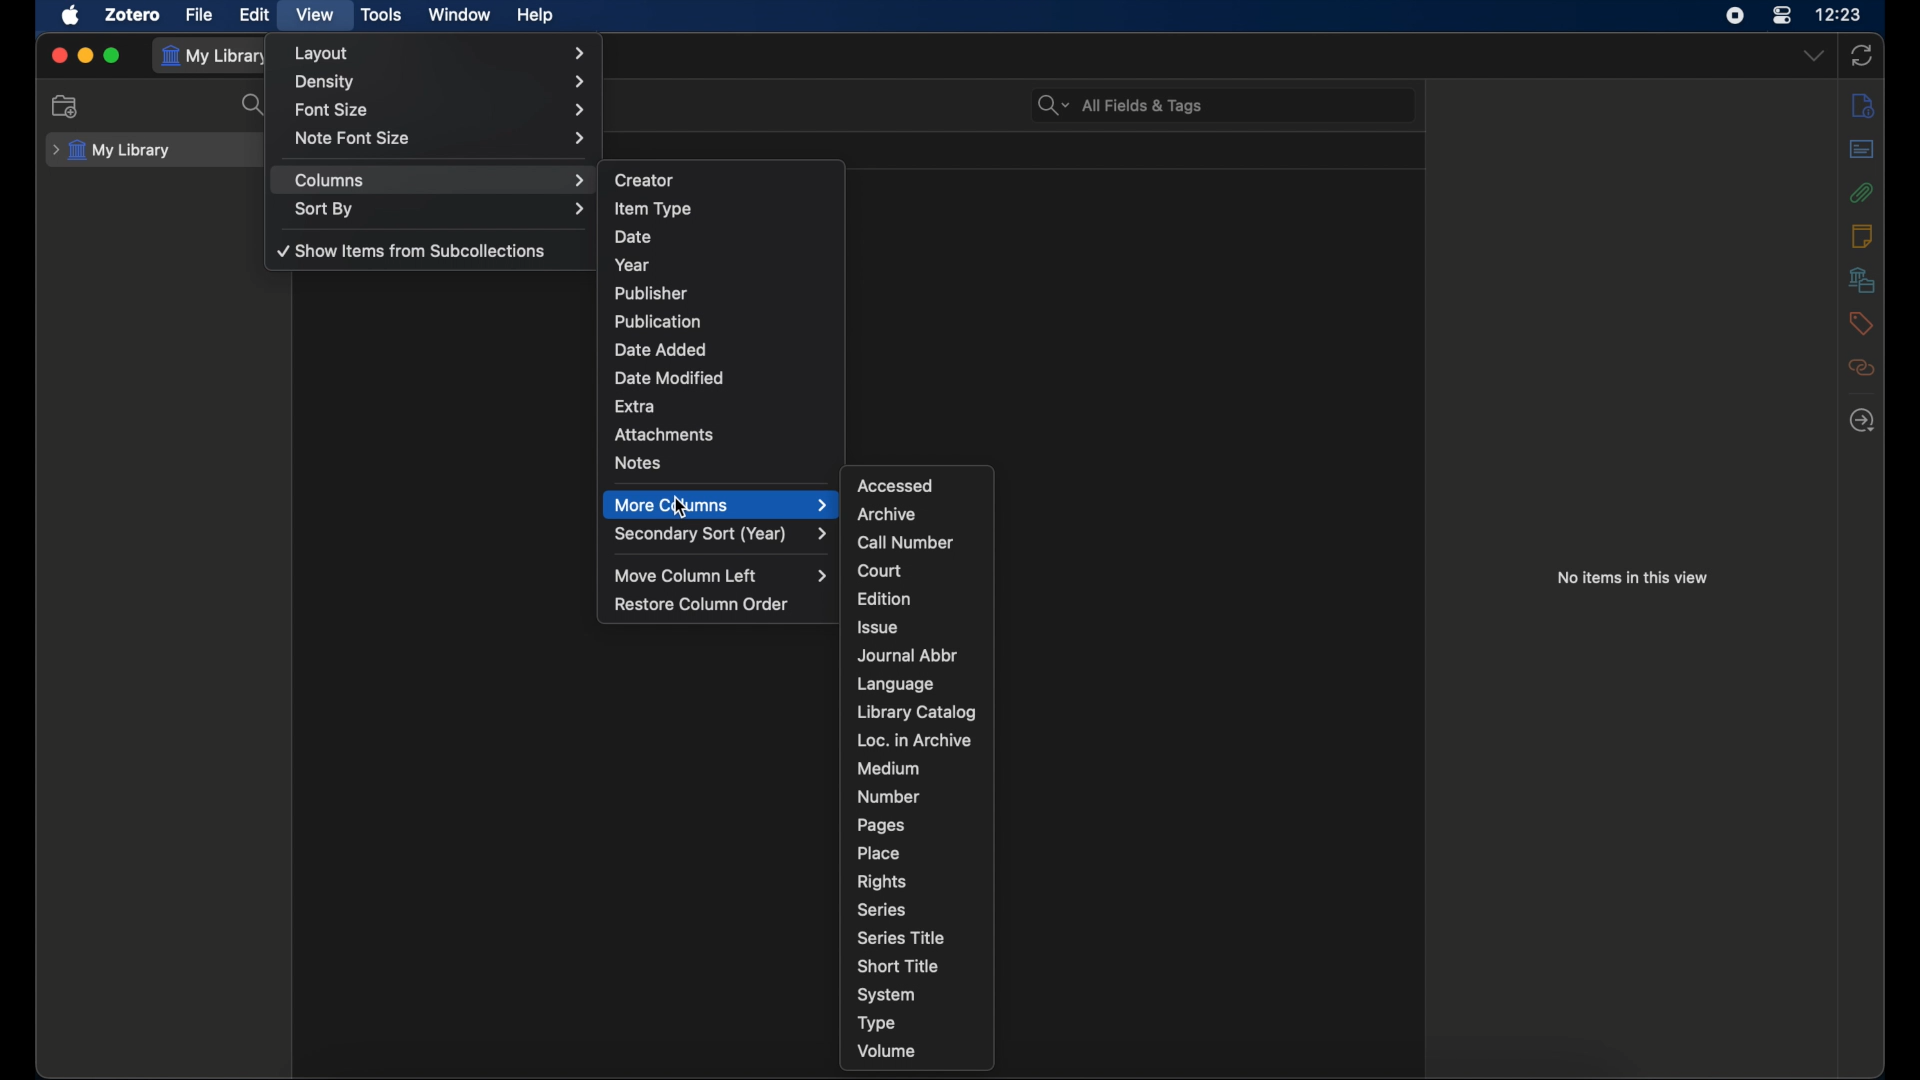 The image size is (1920, 1080). What do you see at coordinates (721, 534) in the screenshot?
I see `secondary sort` at bounding box center [721, 534].